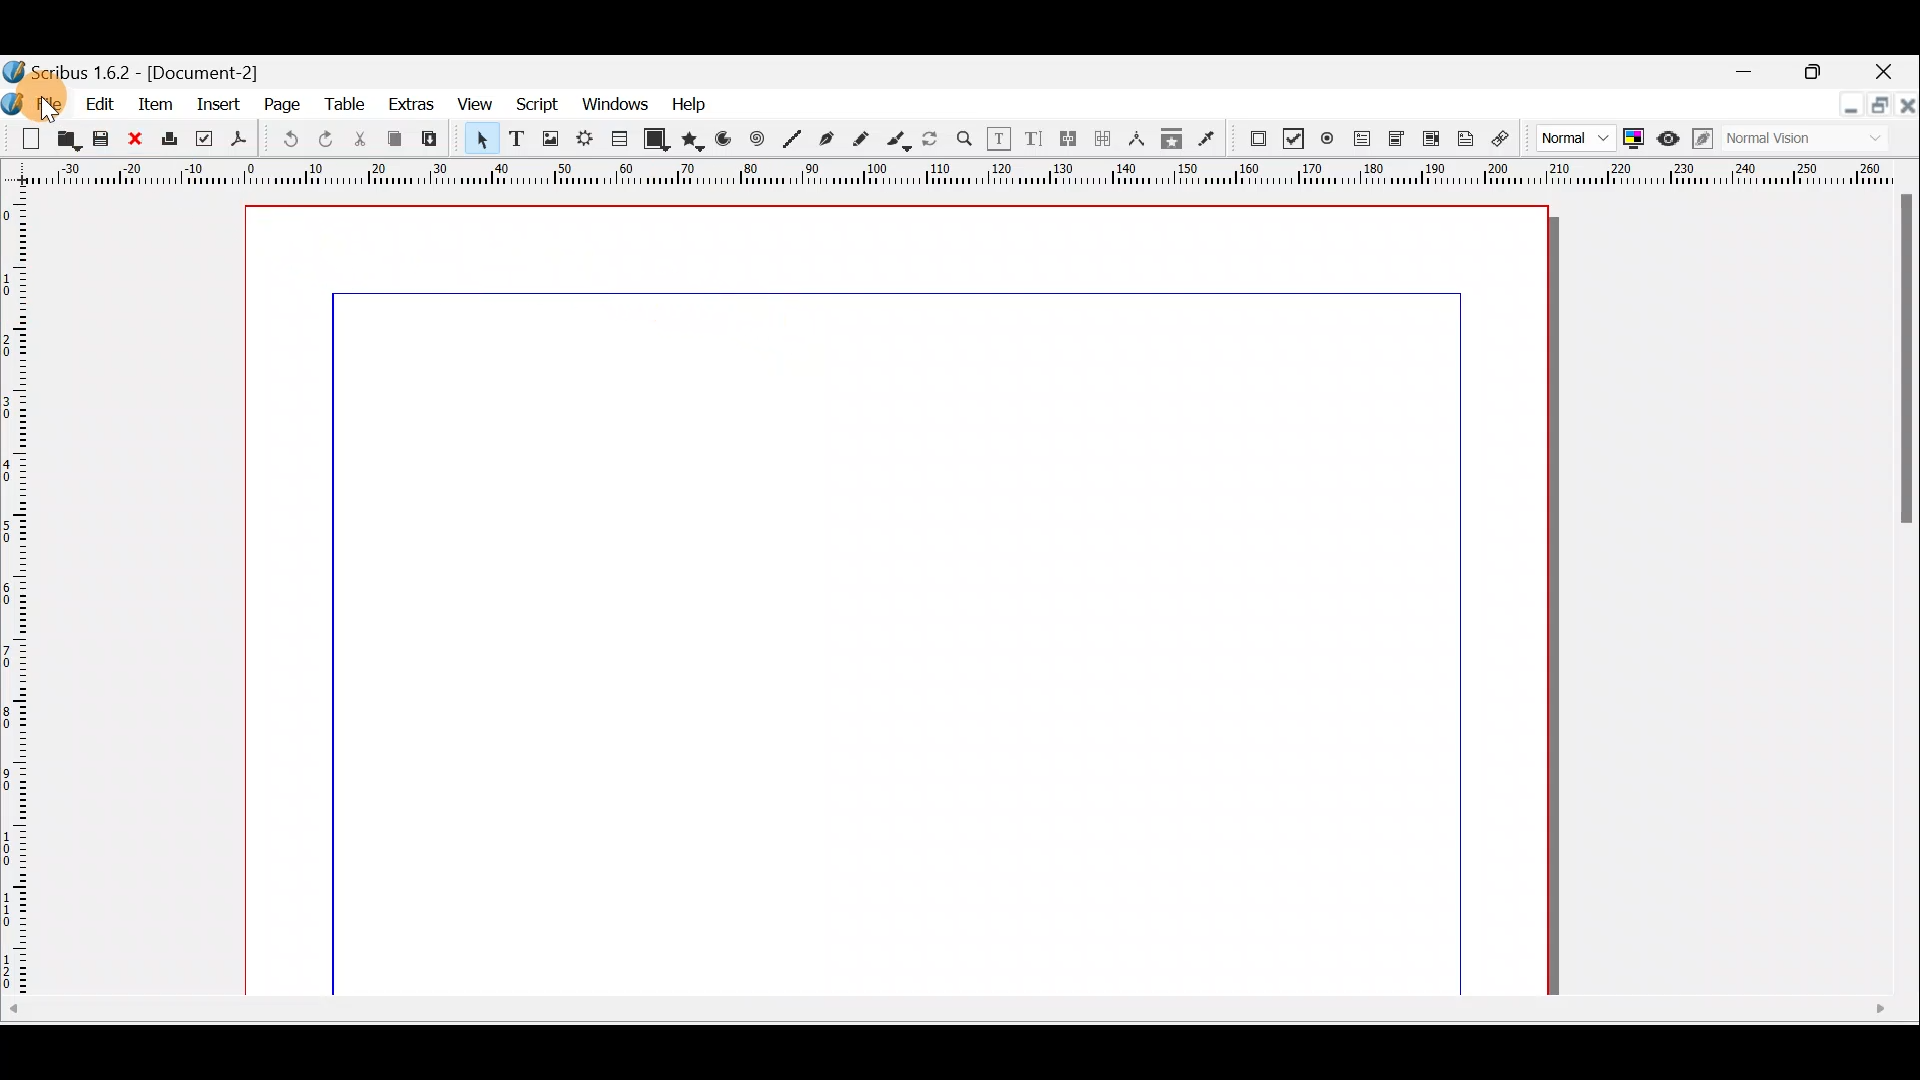 Image resolution: width=1920 pixels, height=1080 pixels. Describe the element at coordinates (290, 140) in the screenshot. I see `Undo` at that location.